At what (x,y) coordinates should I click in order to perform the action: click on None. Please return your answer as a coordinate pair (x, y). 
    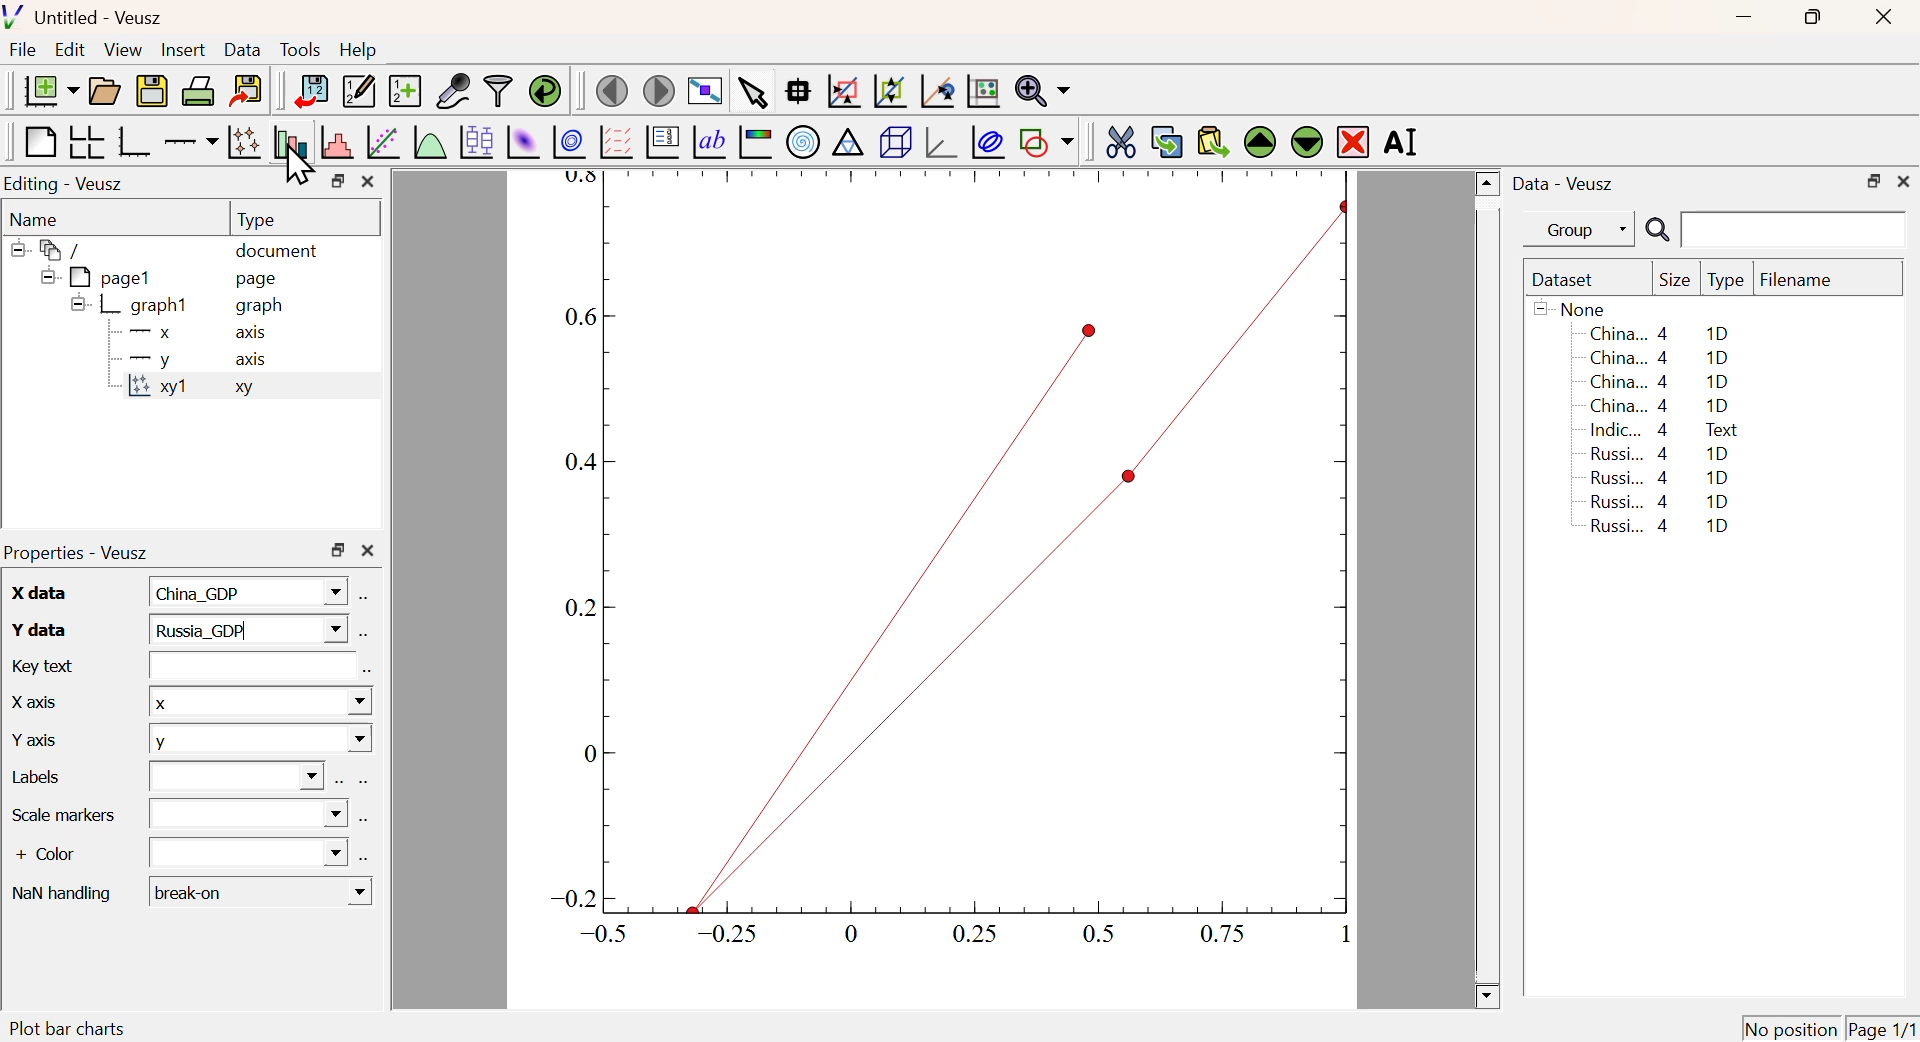
    Looking at the image, I should click on (1573, 308).